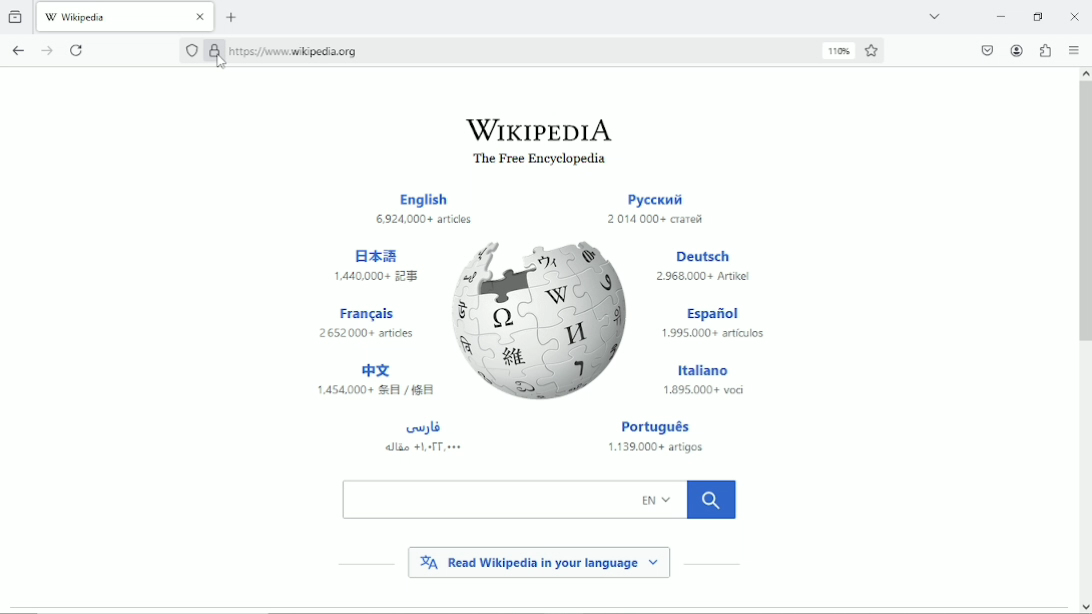 The width and height of the screenshot is (1092, 614). Describe the element at coordinates (368, 322) in the screenshot. I see `Francais
2652000+ artices` at that location.